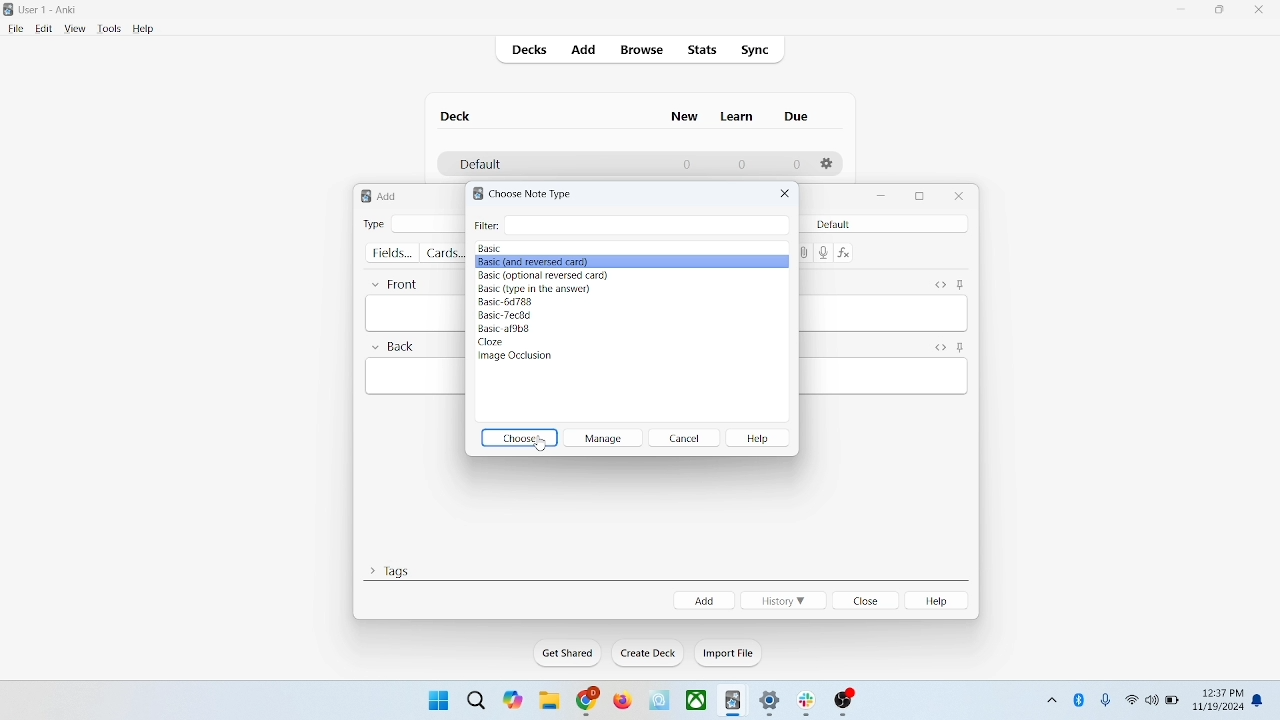  I want to click on sticky, so click(960, 284).